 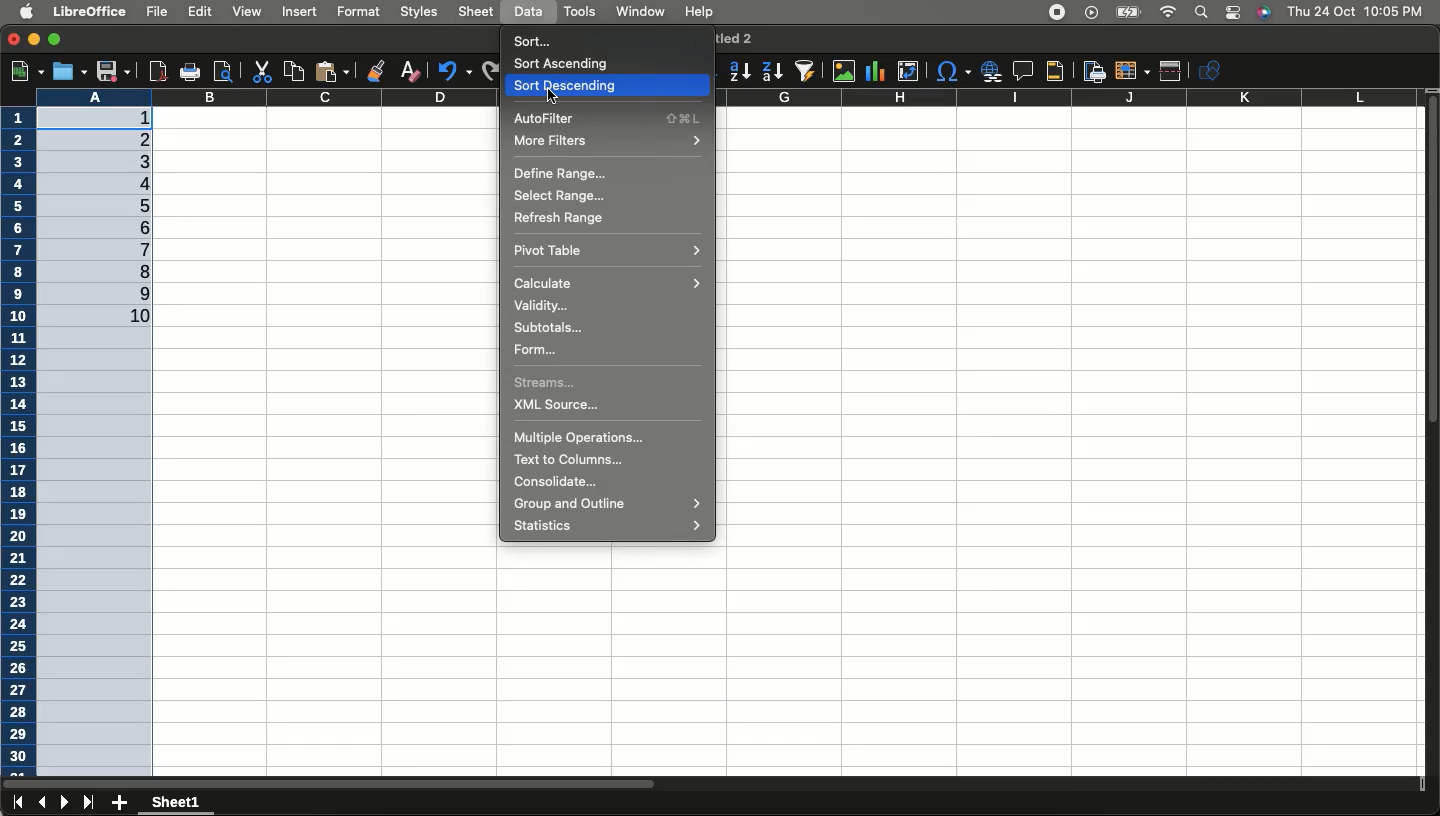 I want to click on Freeze rows and columns, so click(x=1131, y=71).